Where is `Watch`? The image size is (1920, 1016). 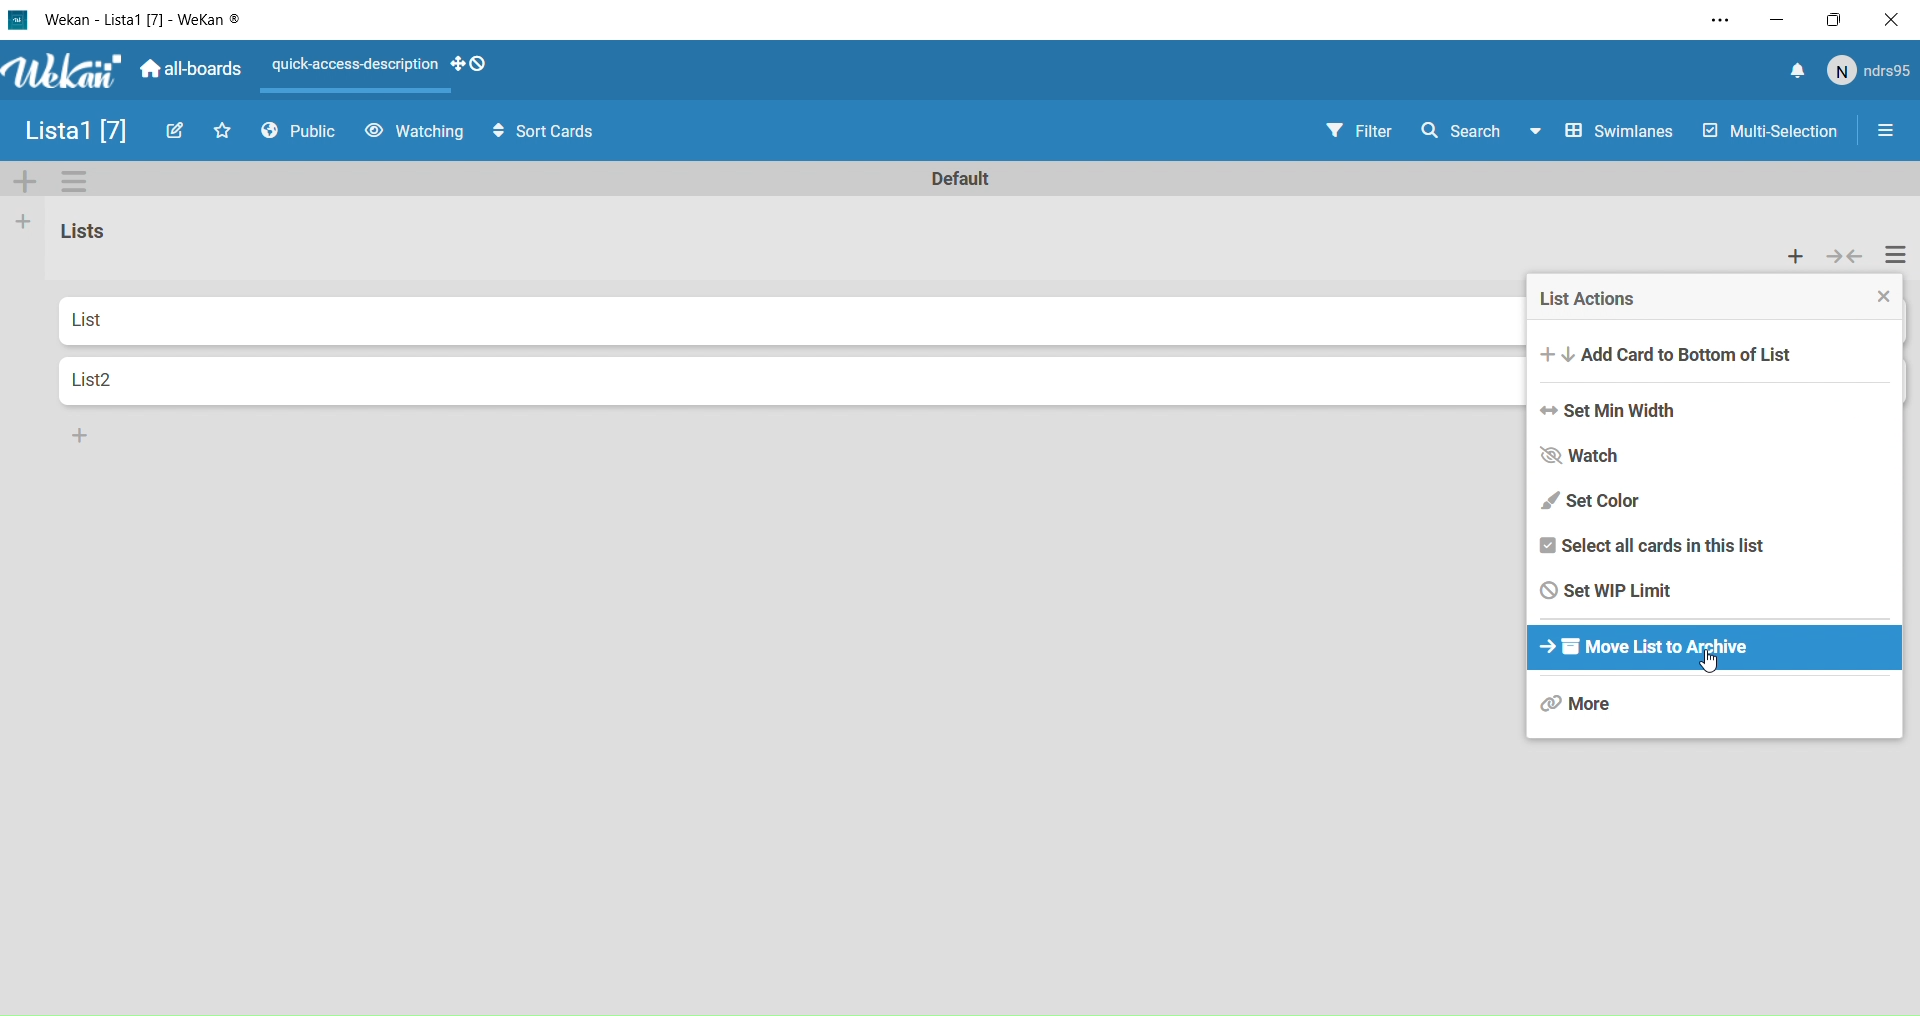
Watch is located at coordinates (1580, 455).